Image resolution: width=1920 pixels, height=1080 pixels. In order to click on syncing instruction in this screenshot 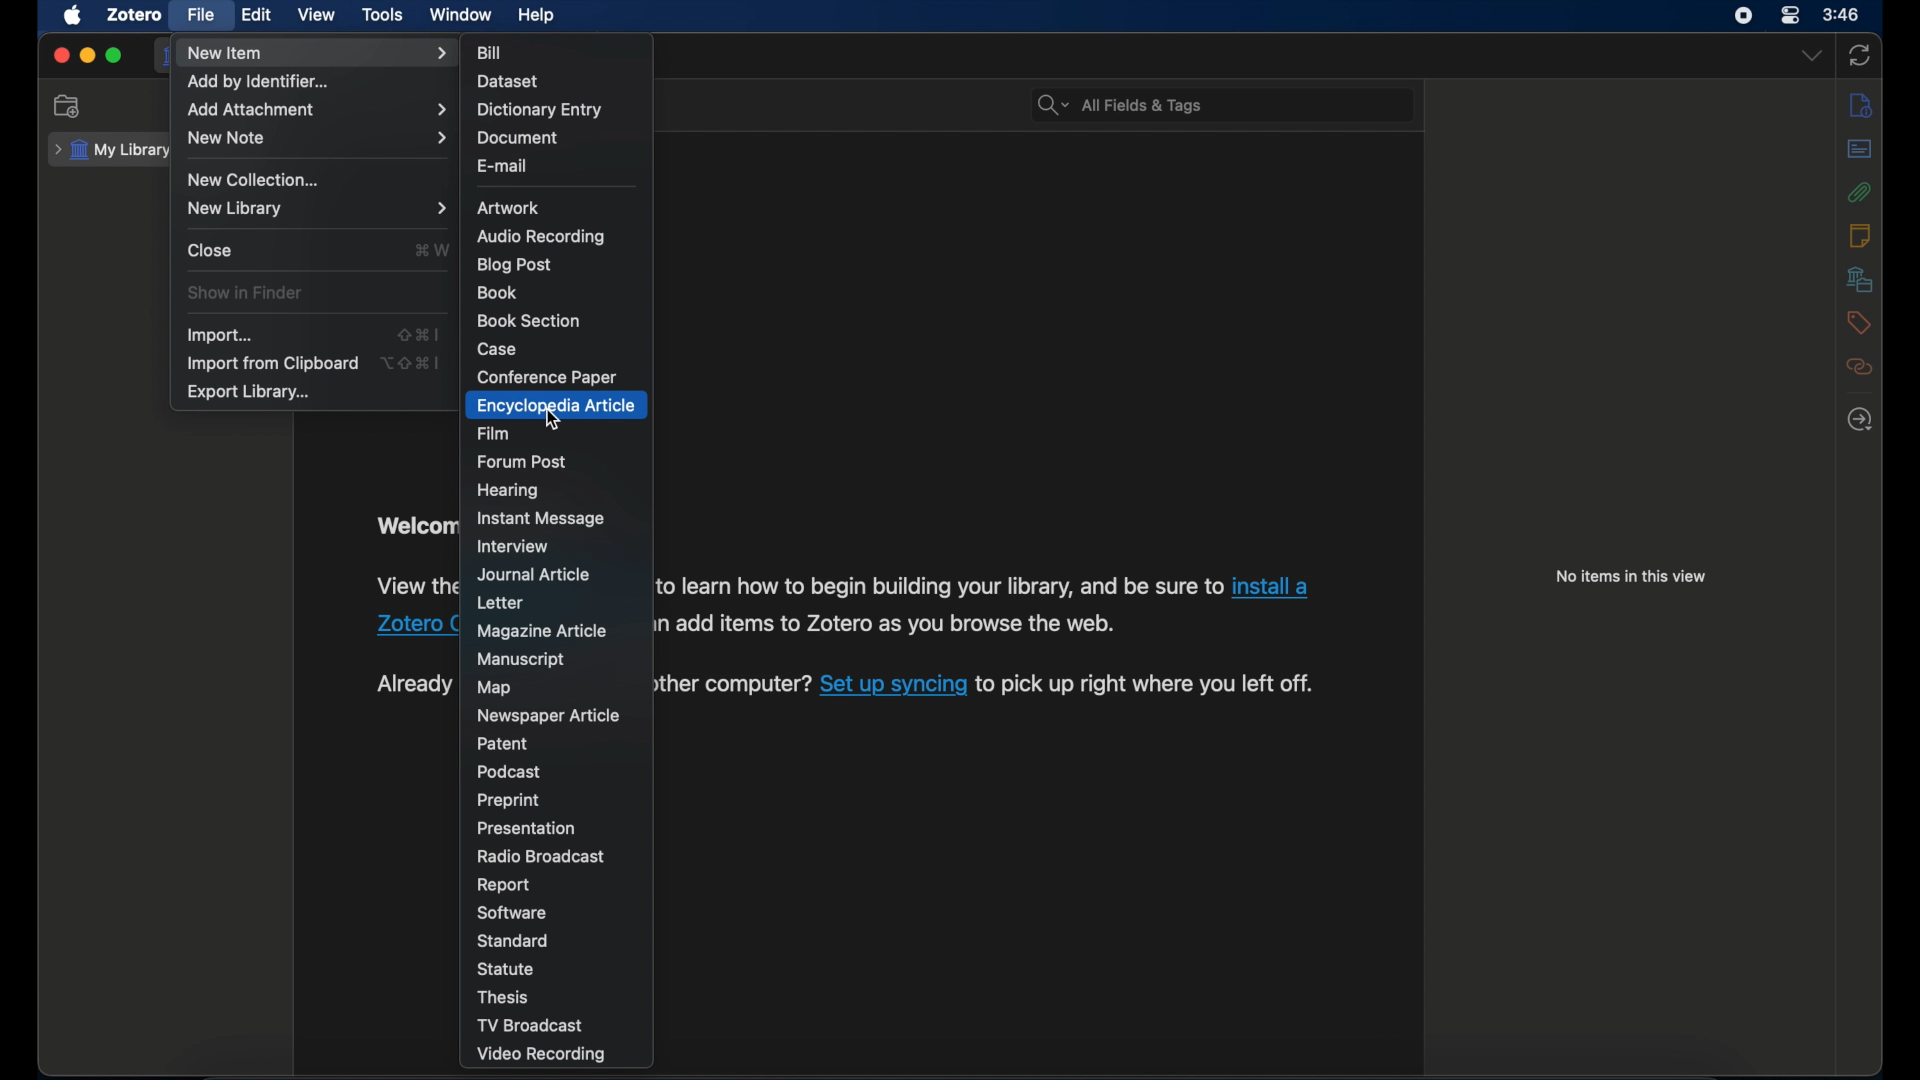, I will do `click(988, 684)`.